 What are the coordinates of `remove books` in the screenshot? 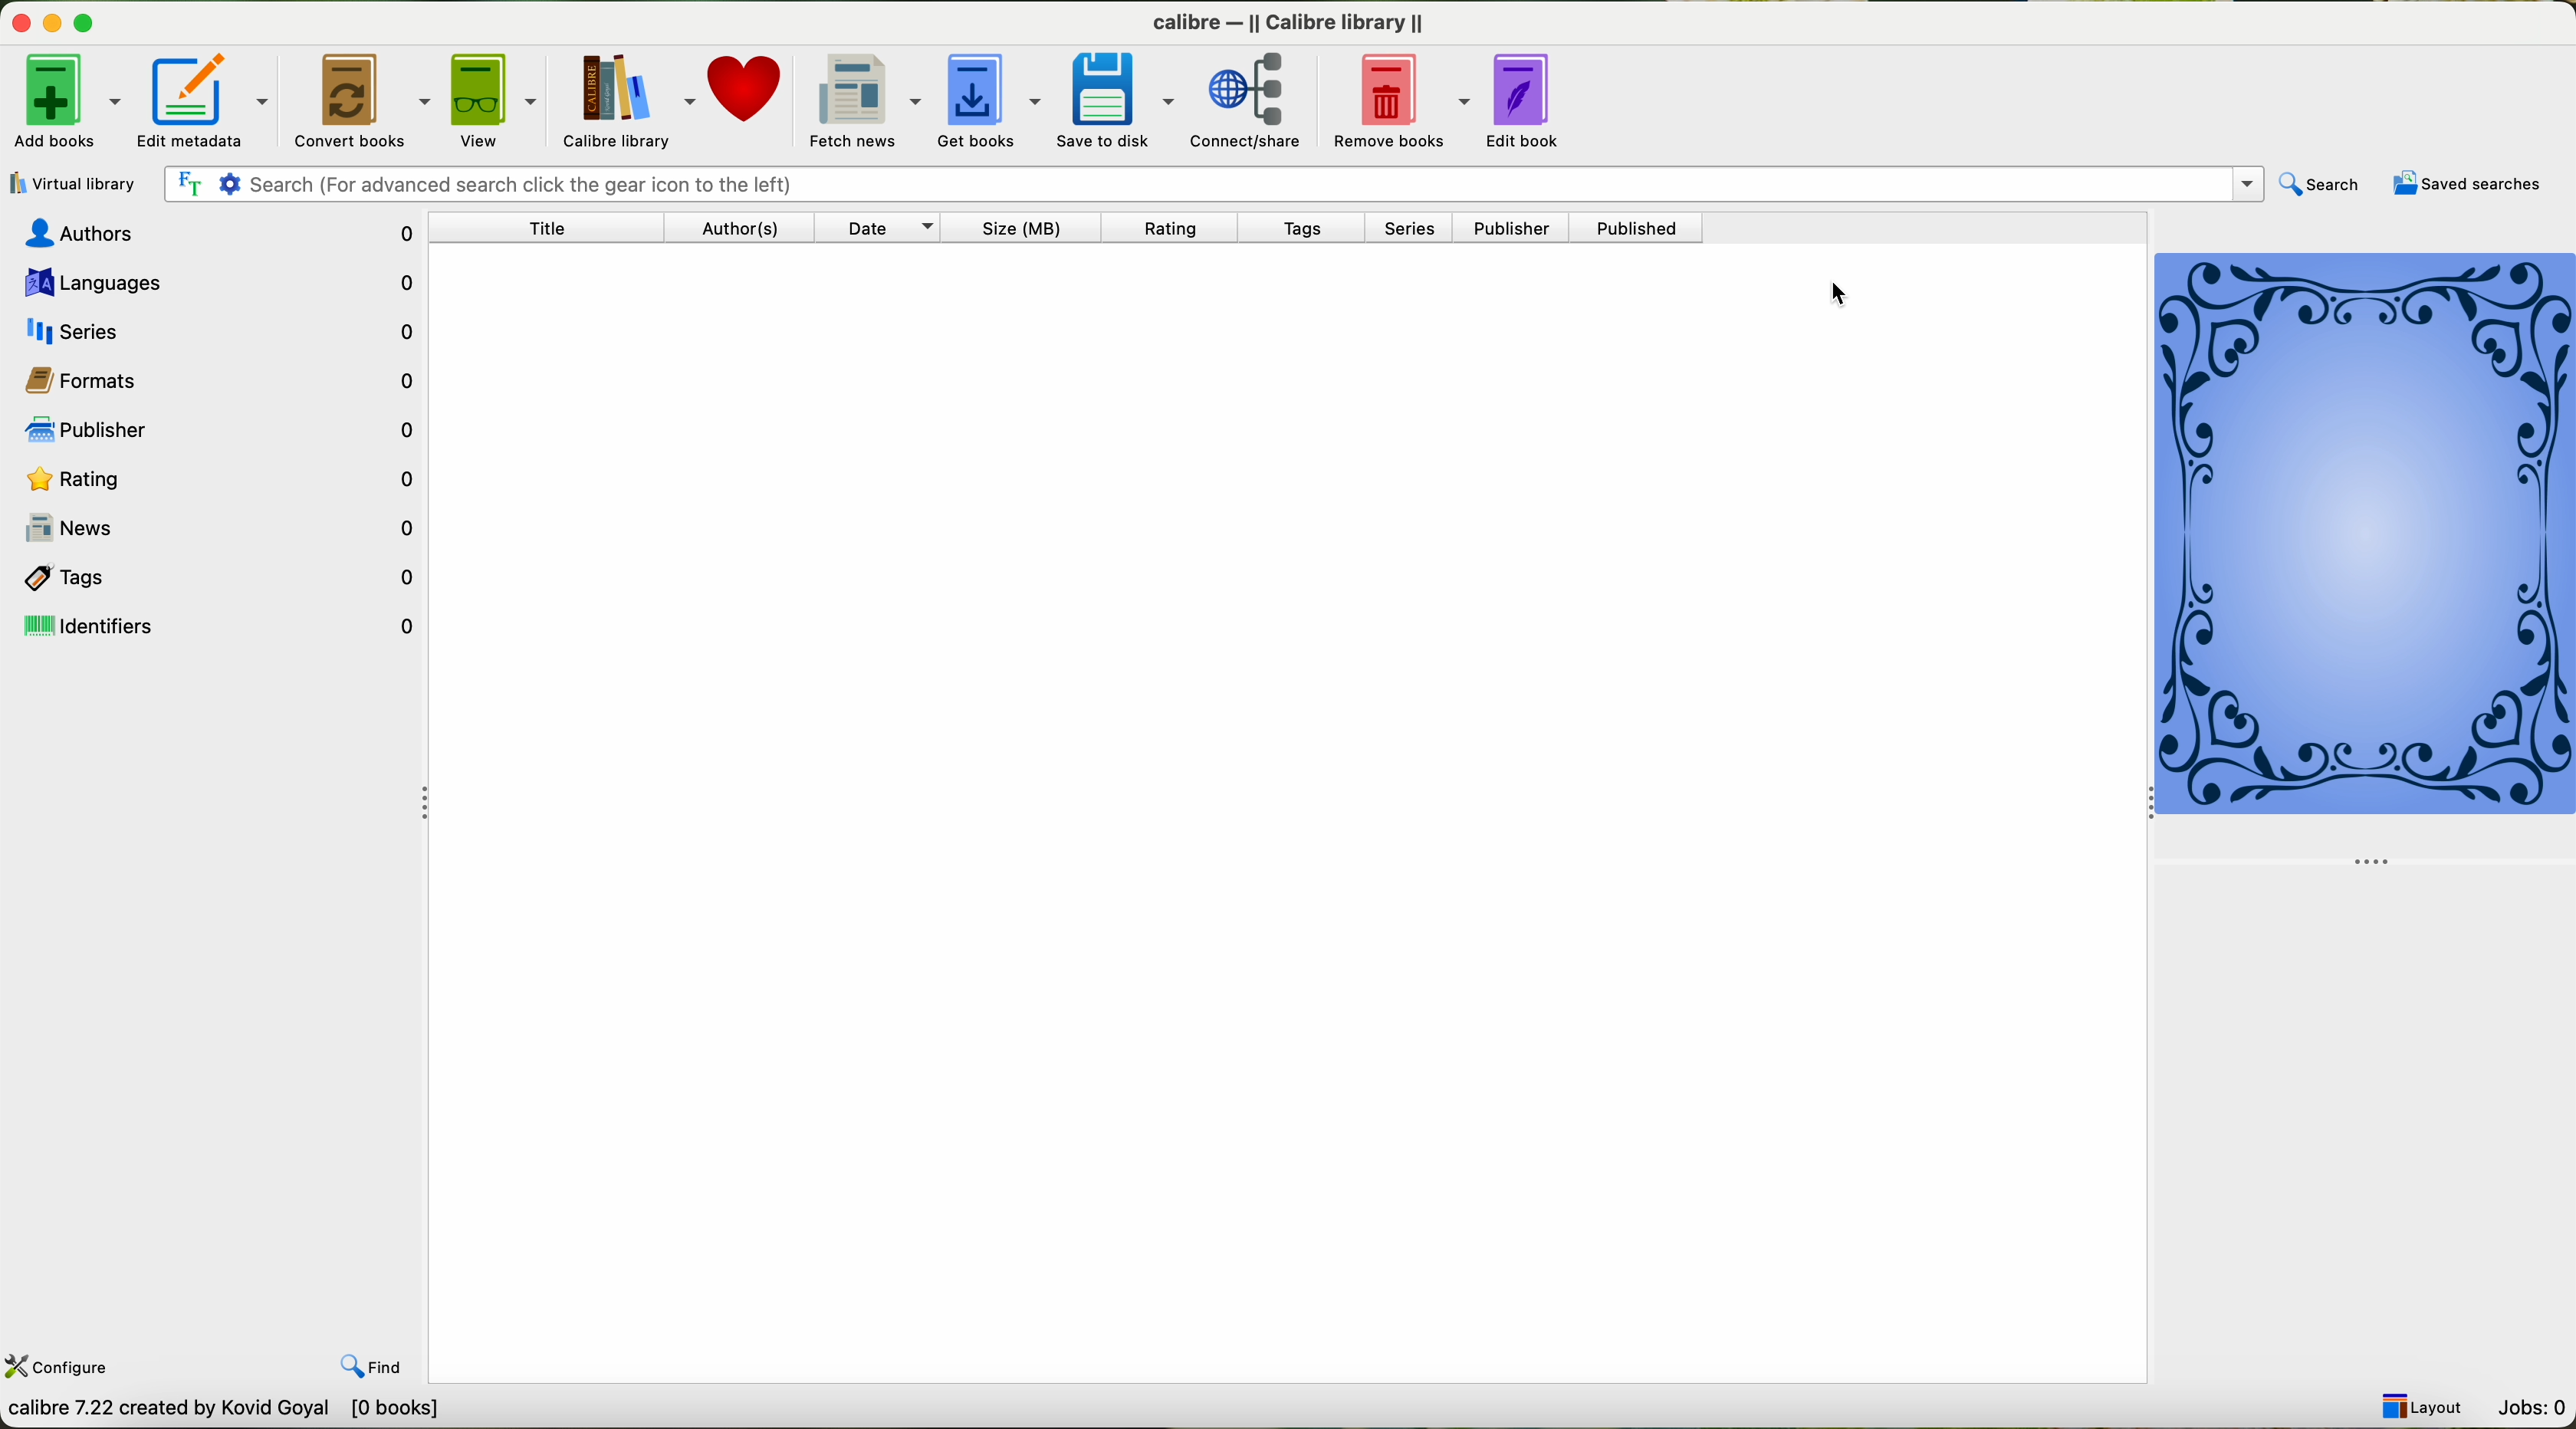 It's located at (1402, 103).